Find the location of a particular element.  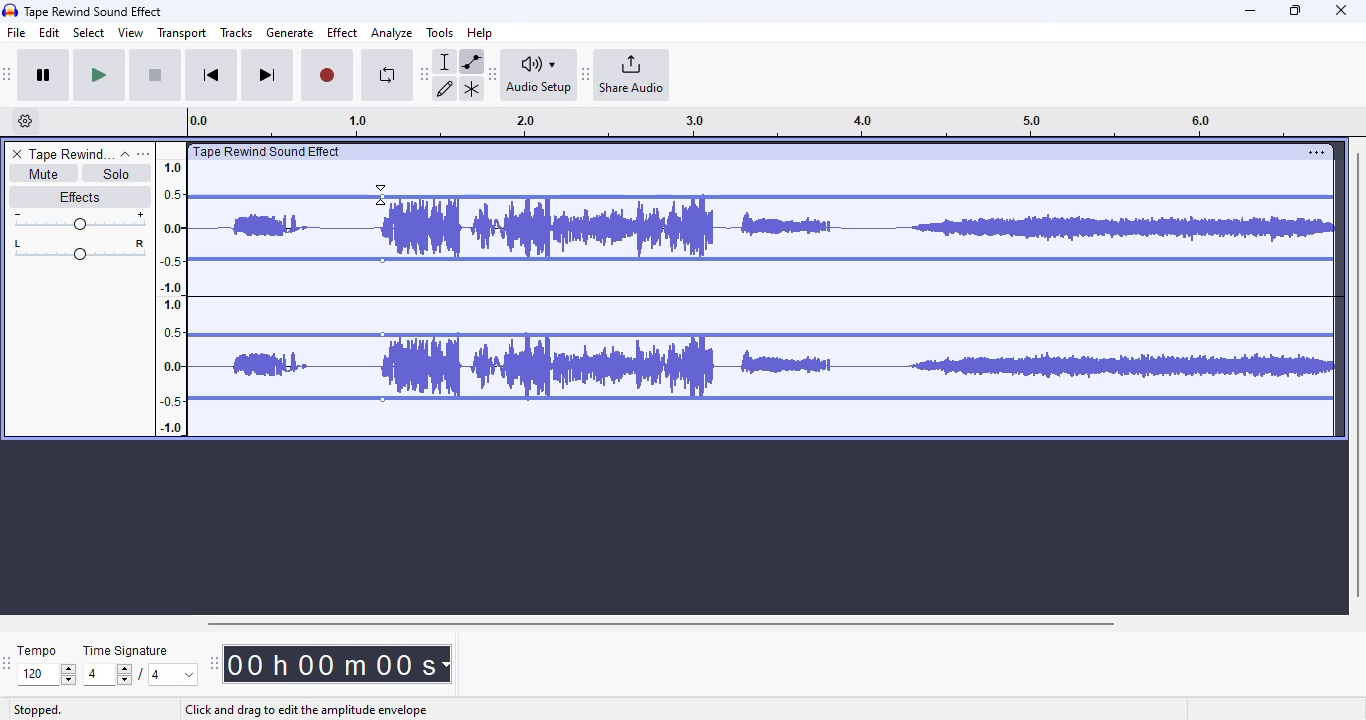

audio setup is located at coordinates (539, 74).